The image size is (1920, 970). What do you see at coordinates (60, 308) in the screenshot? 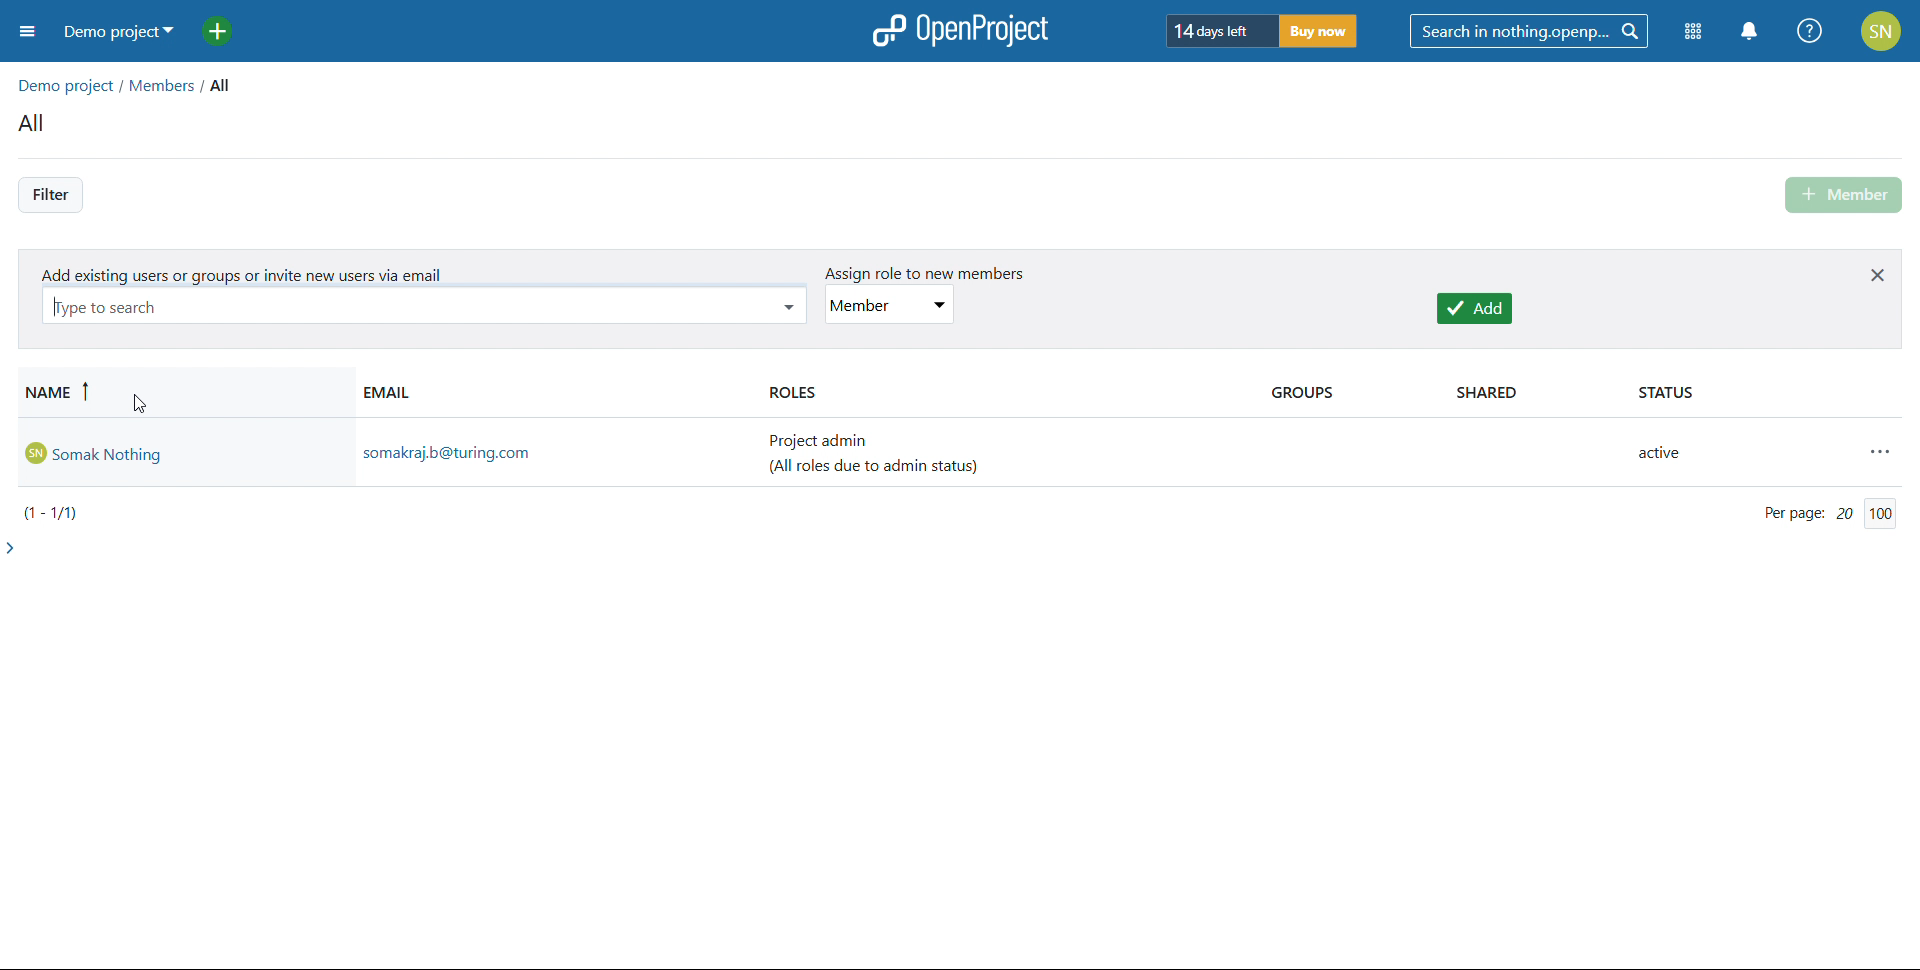
I see `typing cursor` at bounding box center [60, 308].